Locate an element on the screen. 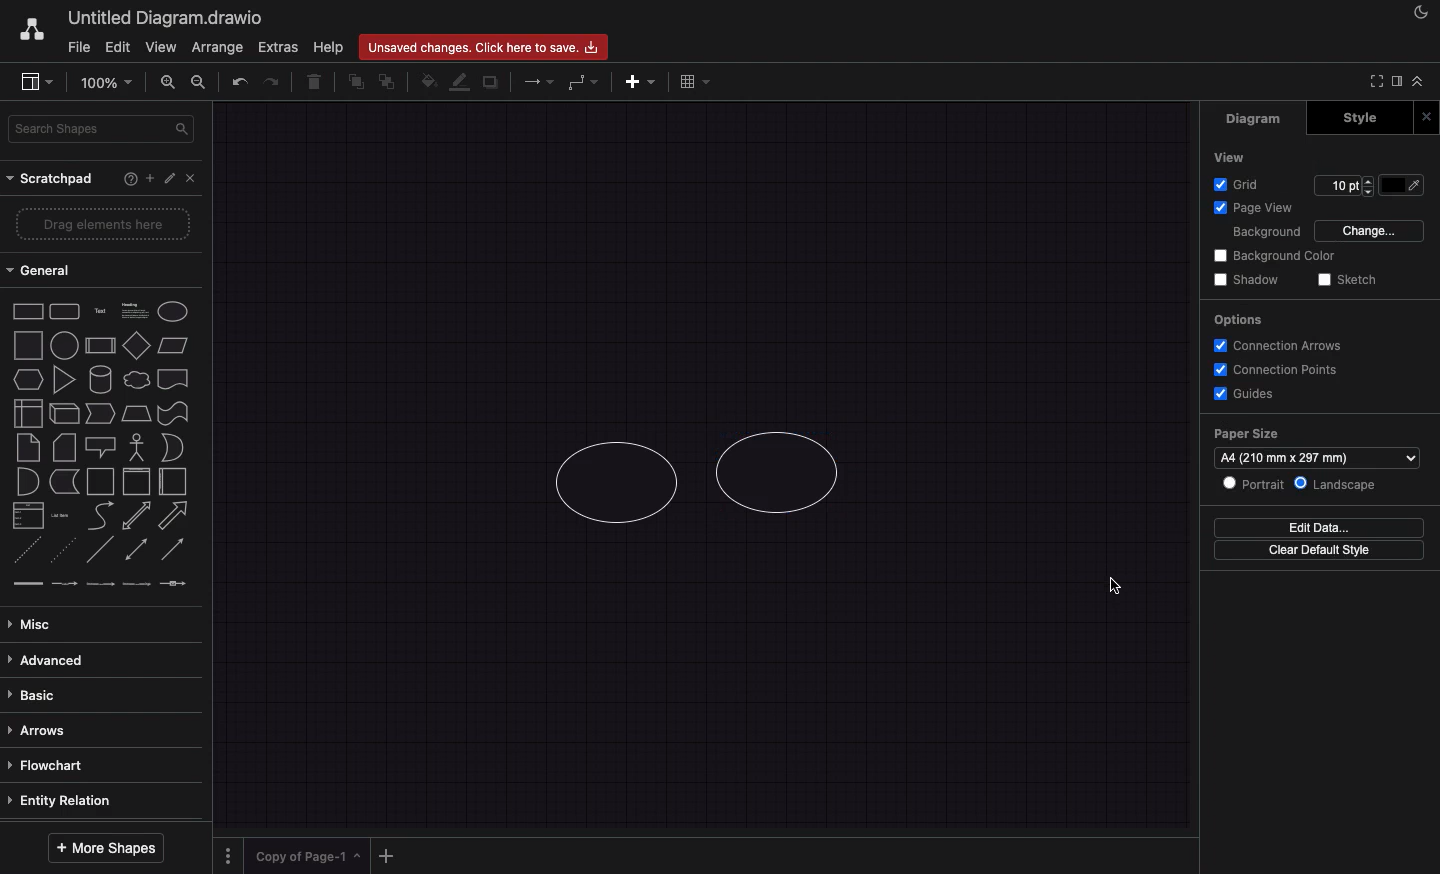 This screenshot has width=1440, height=874. cloud is located at coordinates (138, 380).